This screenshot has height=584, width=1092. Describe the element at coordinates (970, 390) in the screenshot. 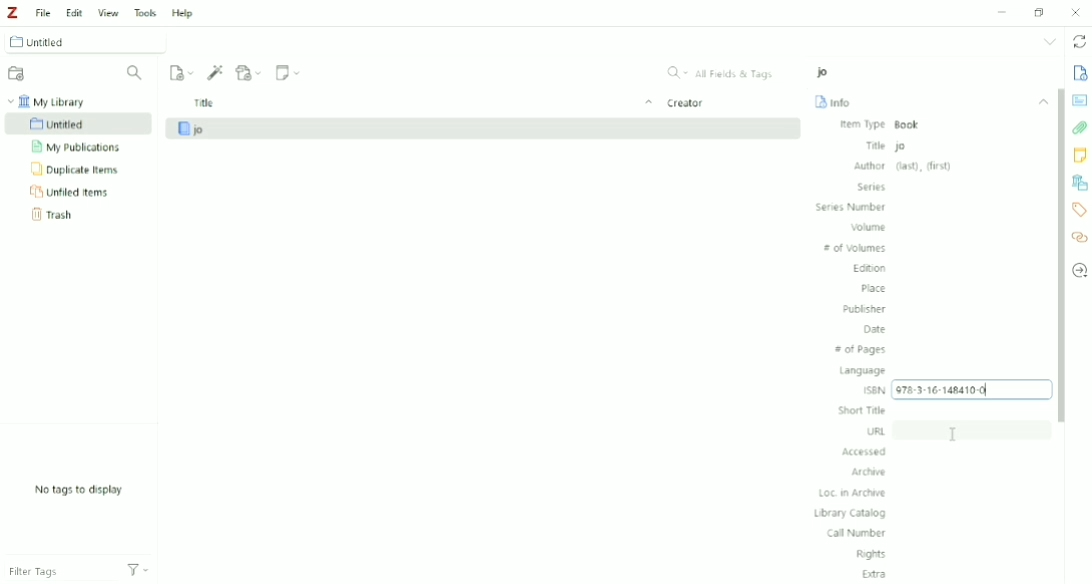

I see `978-3-16-148410-0` at that location.